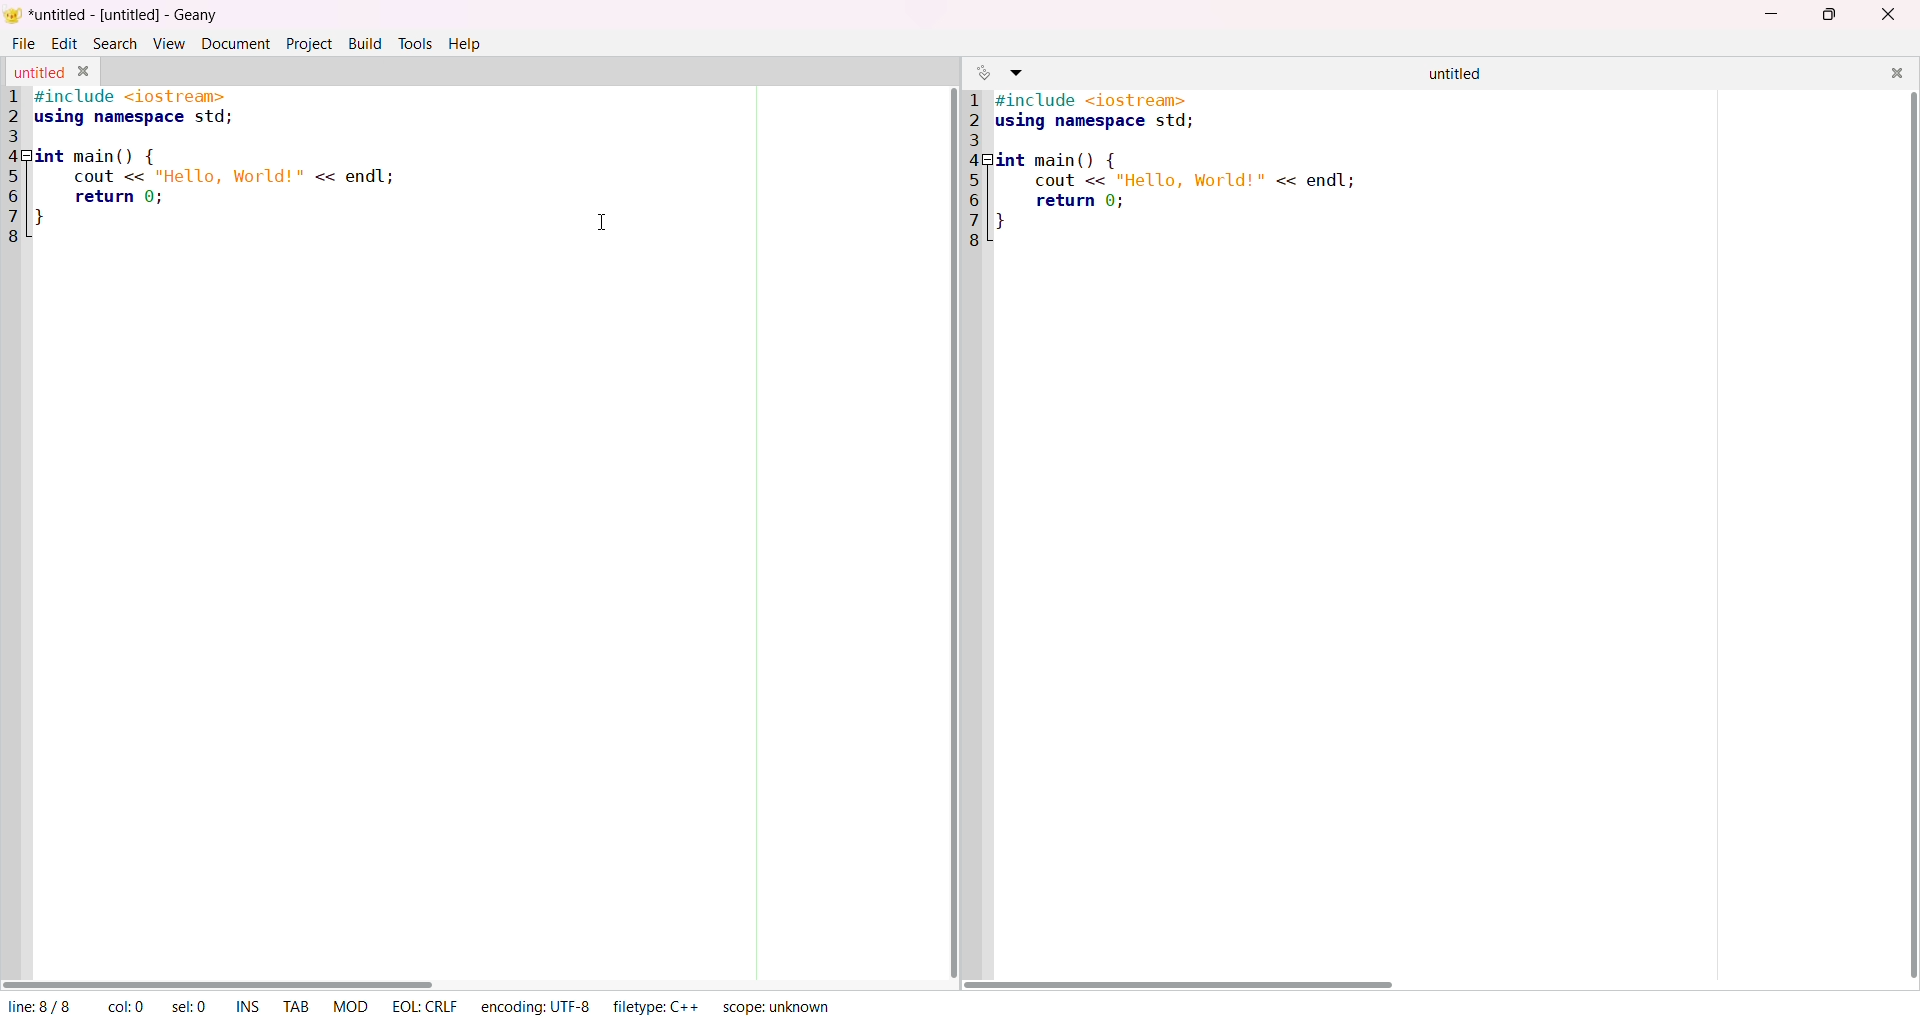 The height and width of the screenshot is (1018, 1920). What do you see at coordinates (660, 1008) in the screenshot?
I see `filetype: C++` at bounding box center [660, 1008].